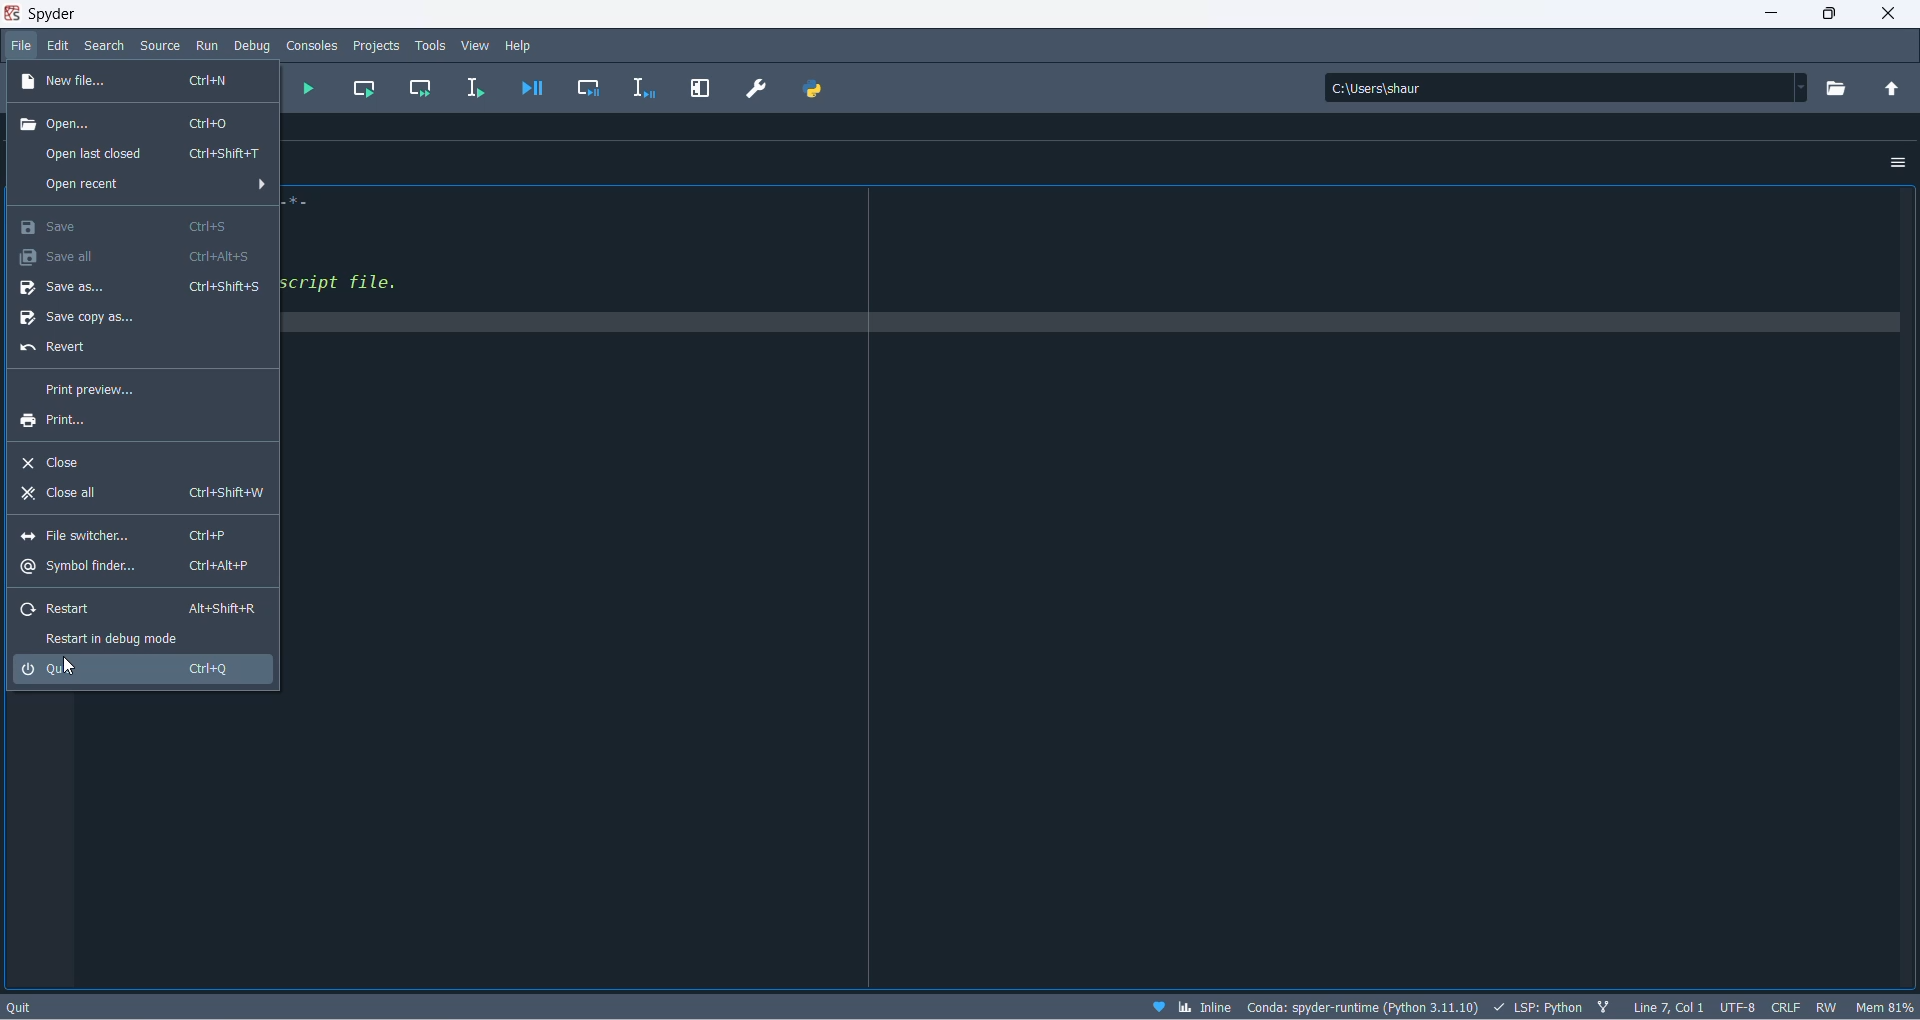 The width and height of the screenshot is (1920, 1020). I want to click on working directory, so click(1839, 89).